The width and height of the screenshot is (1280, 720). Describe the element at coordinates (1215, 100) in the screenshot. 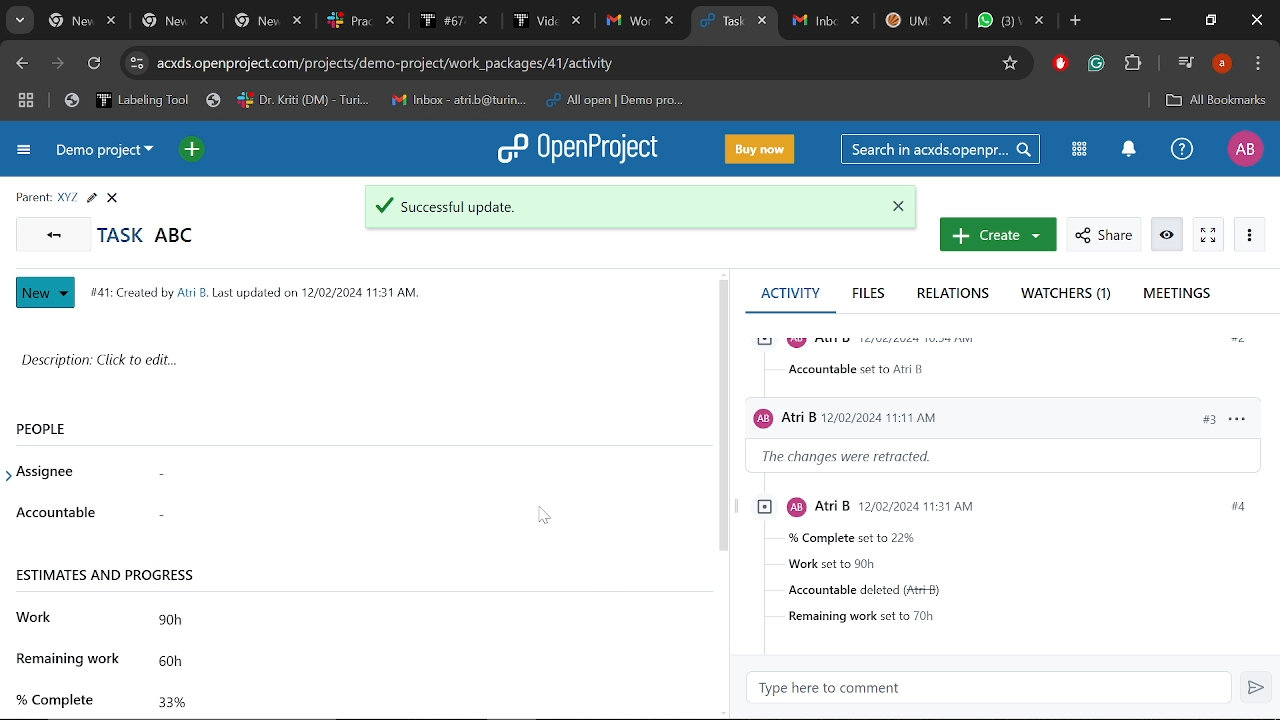

I see `Add bookmark` at that location.